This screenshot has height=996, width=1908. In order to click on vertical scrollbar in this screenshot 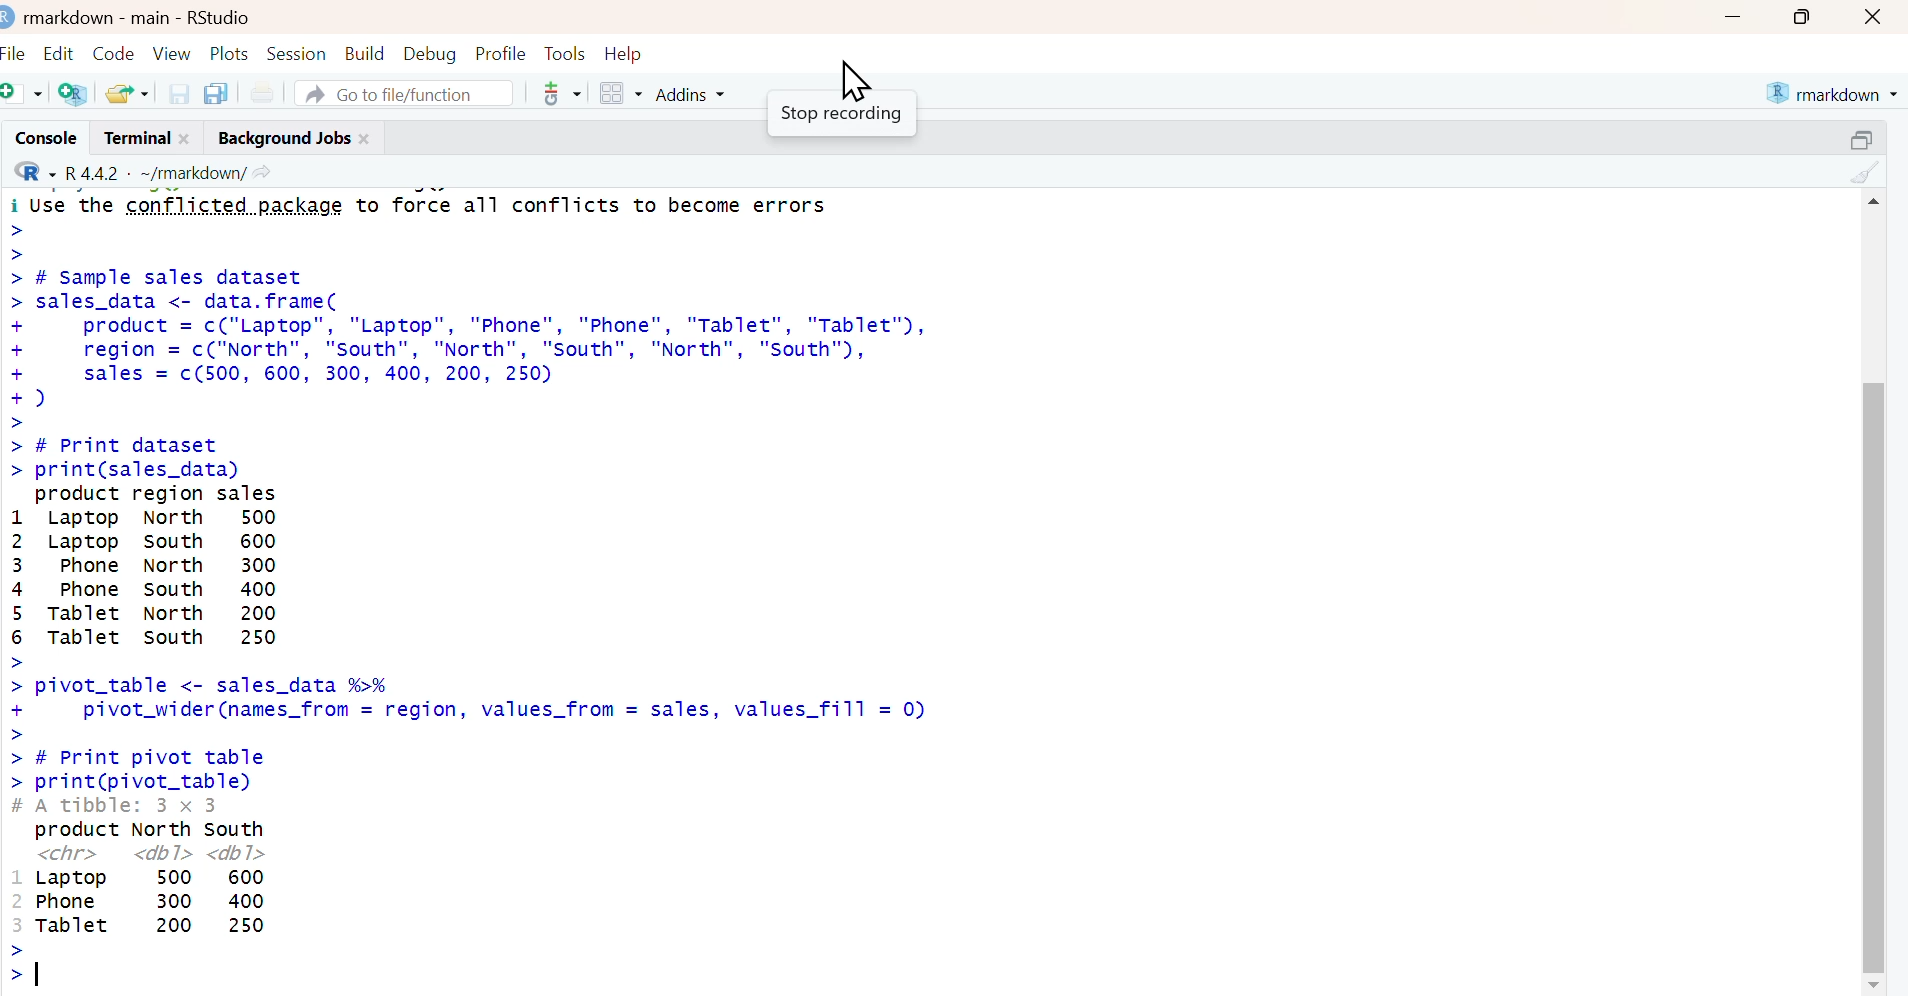, I will do `click(1873, 620)`.